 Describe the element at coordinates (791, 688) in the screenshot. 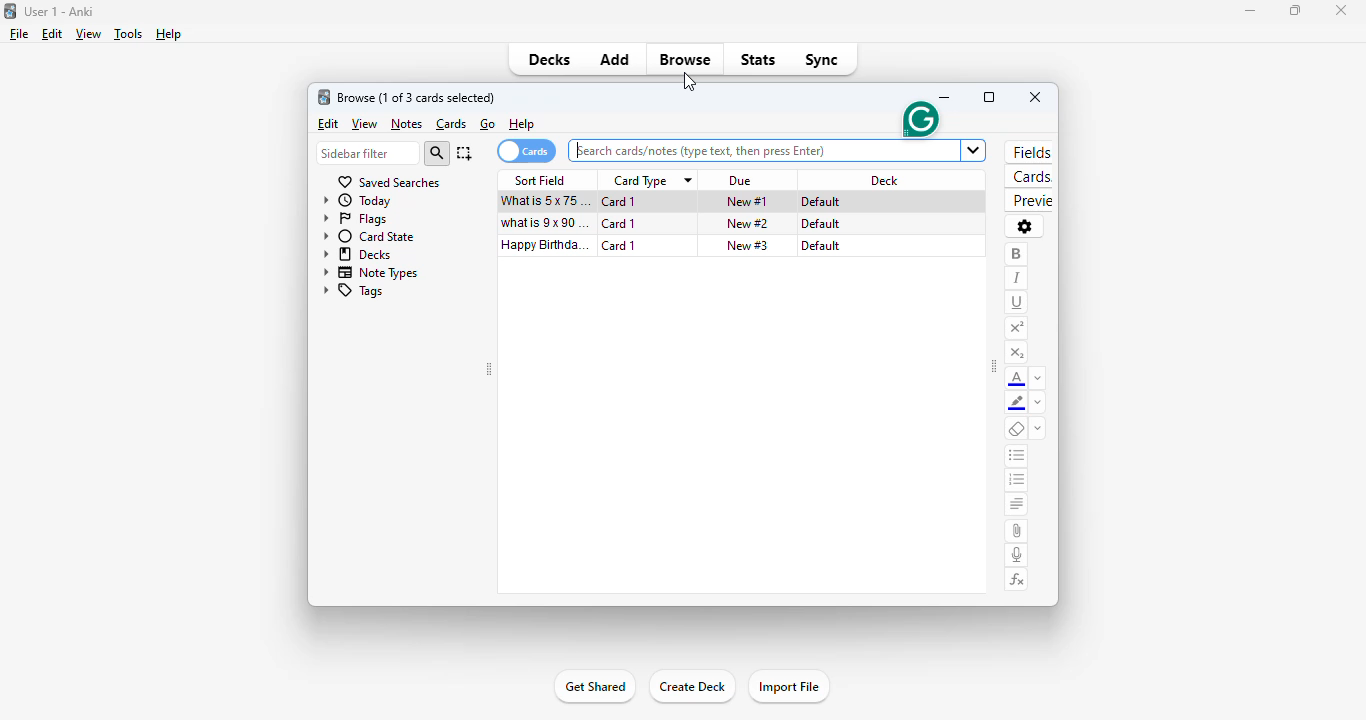

I see `import file` at that location.